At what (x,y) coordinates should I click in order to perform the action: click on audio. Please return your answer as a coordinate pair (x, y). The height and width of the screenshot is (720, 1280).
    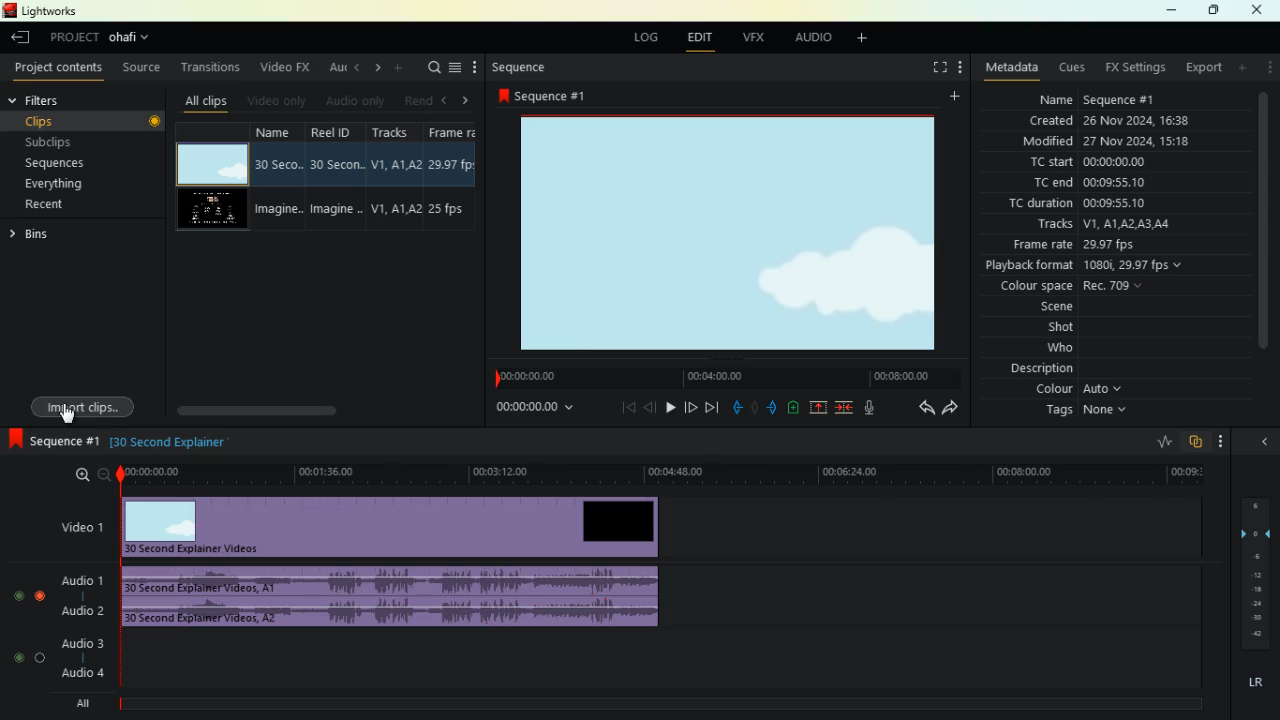
    Looking at the image, I should click on (394, 579).